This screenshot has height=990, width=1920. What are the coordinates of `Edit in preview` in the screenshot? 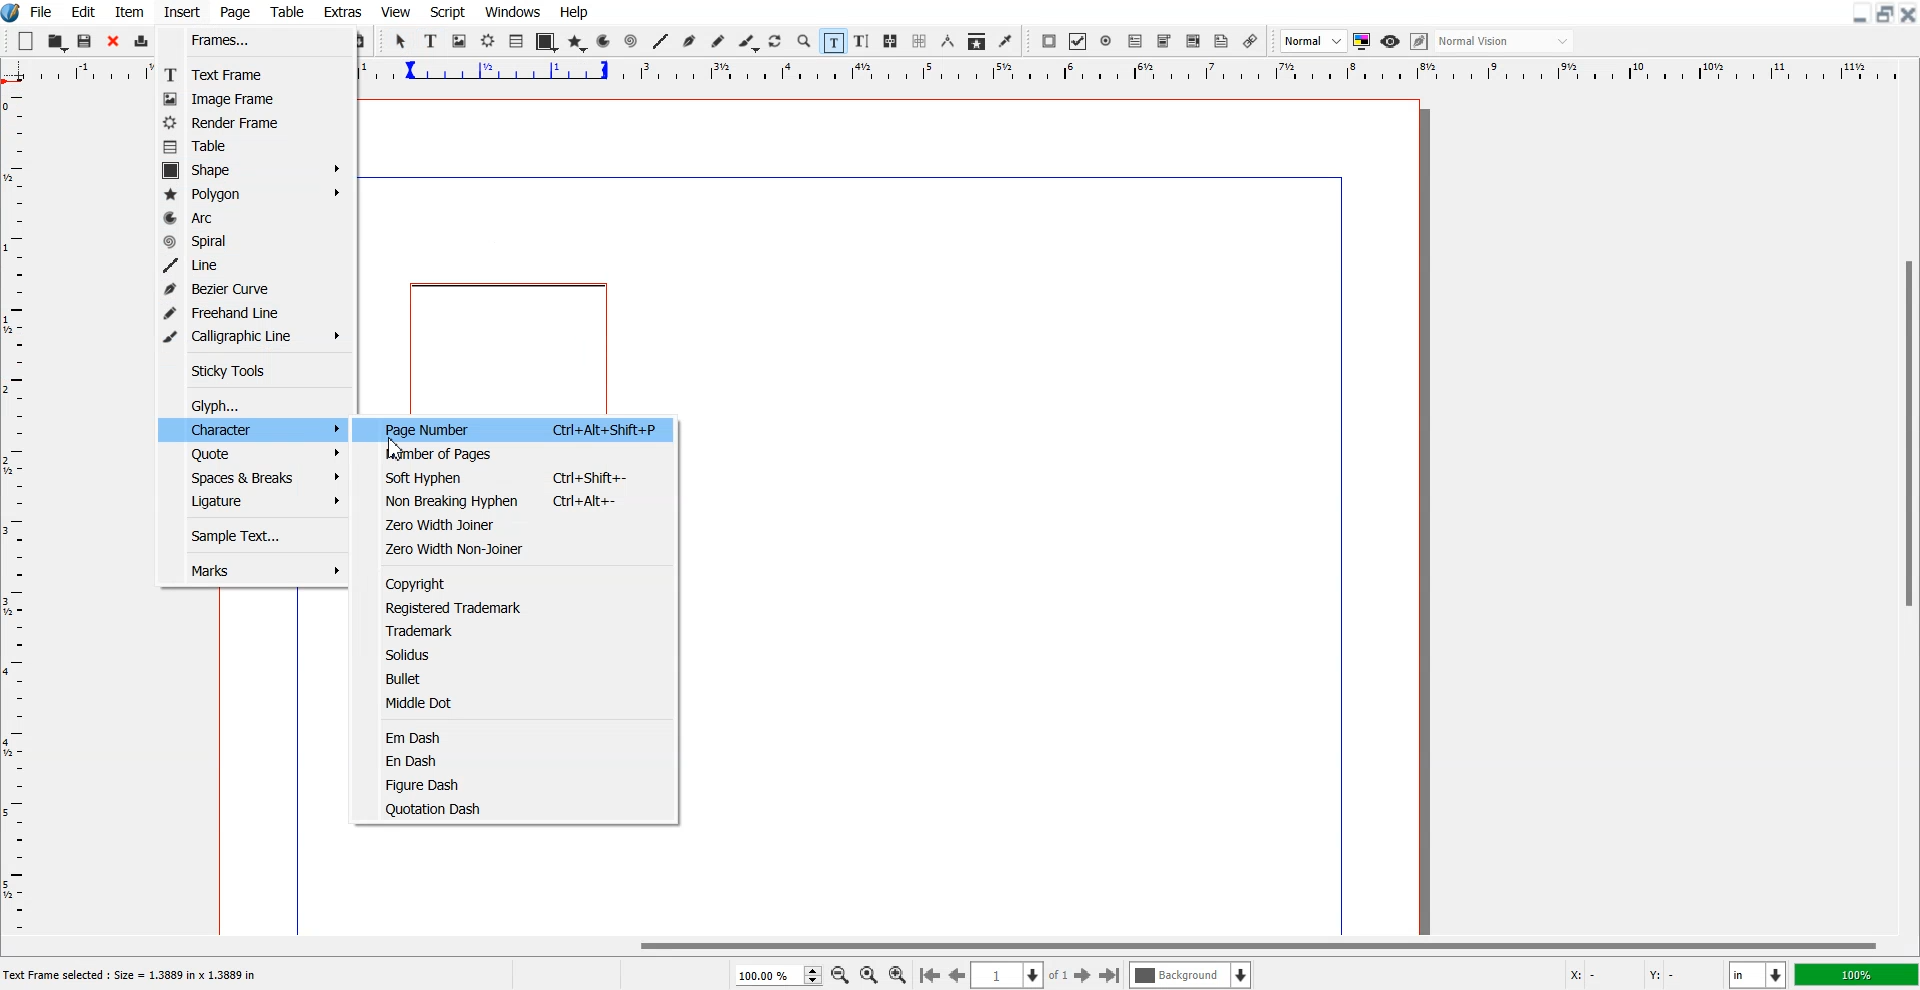 It's located at (1421, 42).